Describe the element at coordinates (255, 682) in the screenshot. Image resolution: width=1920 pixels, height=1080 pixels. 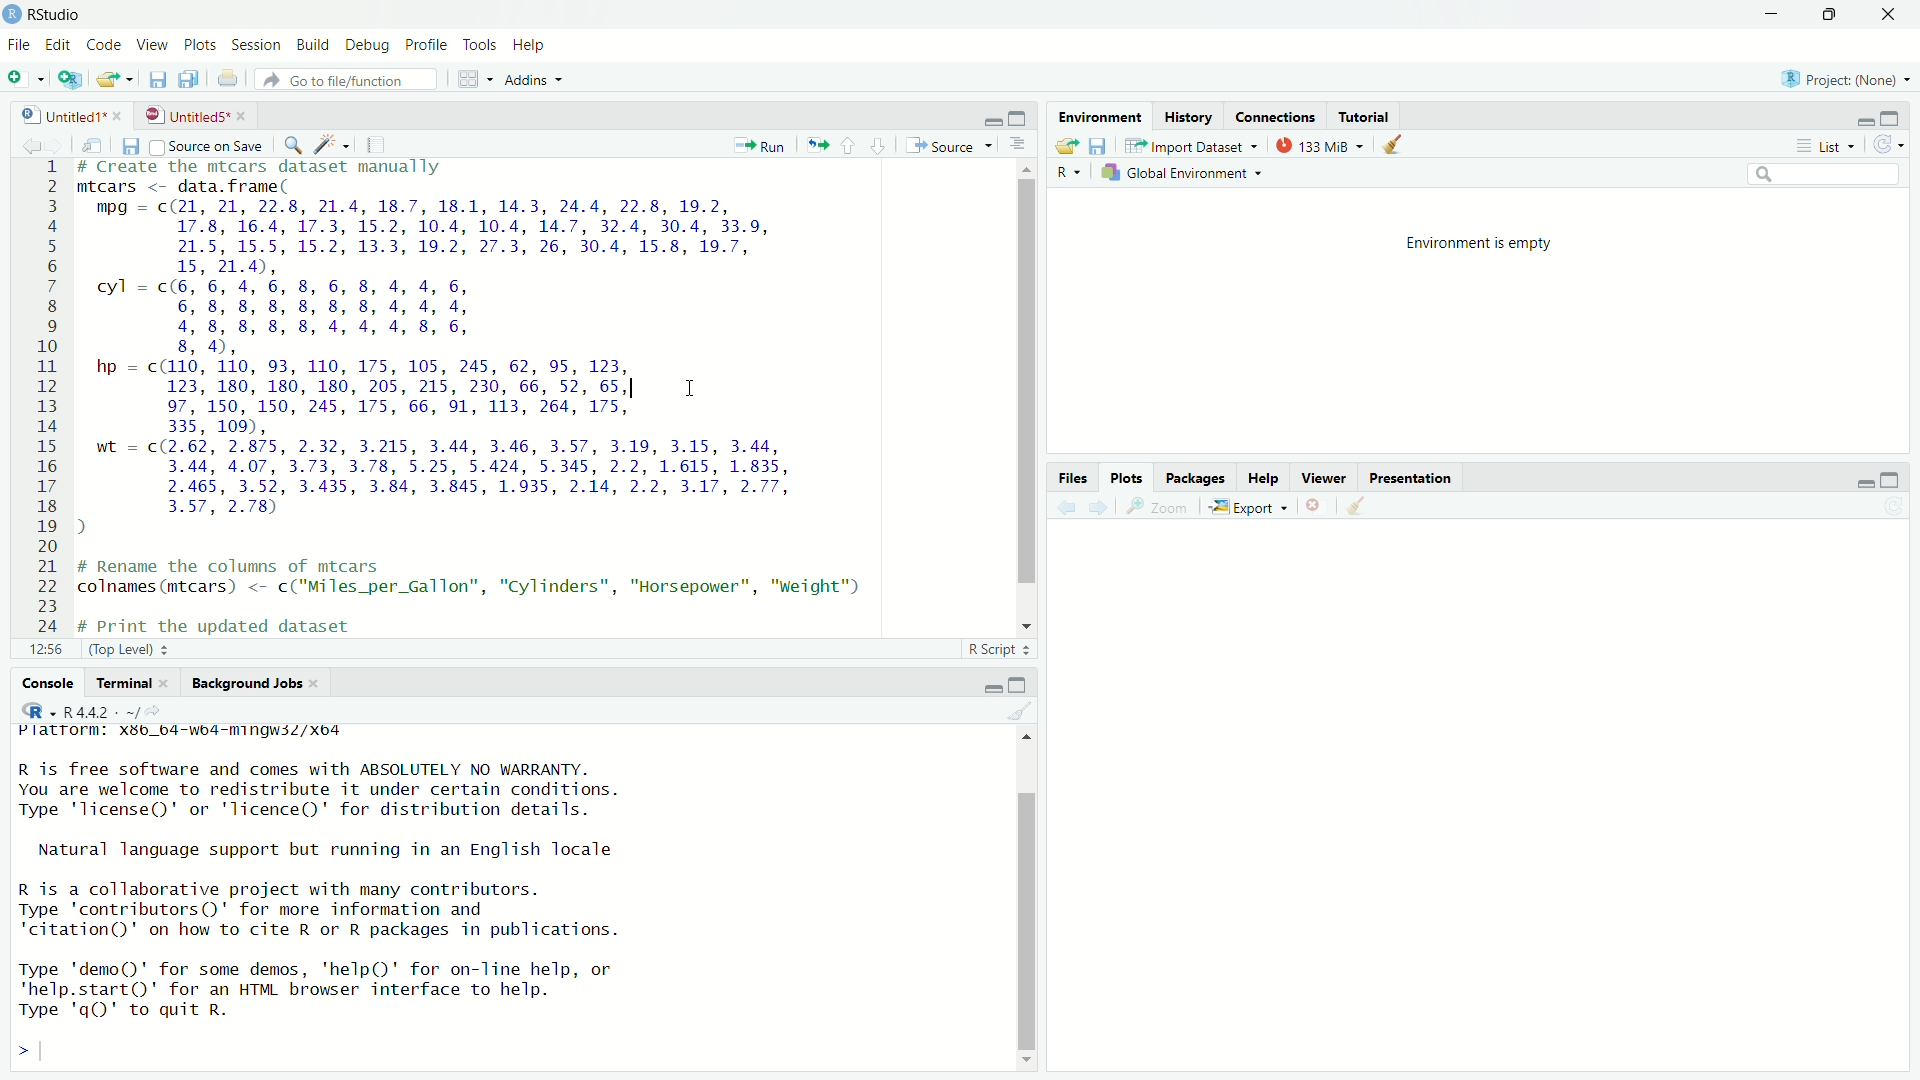
I see `Background Jobs` at that location.